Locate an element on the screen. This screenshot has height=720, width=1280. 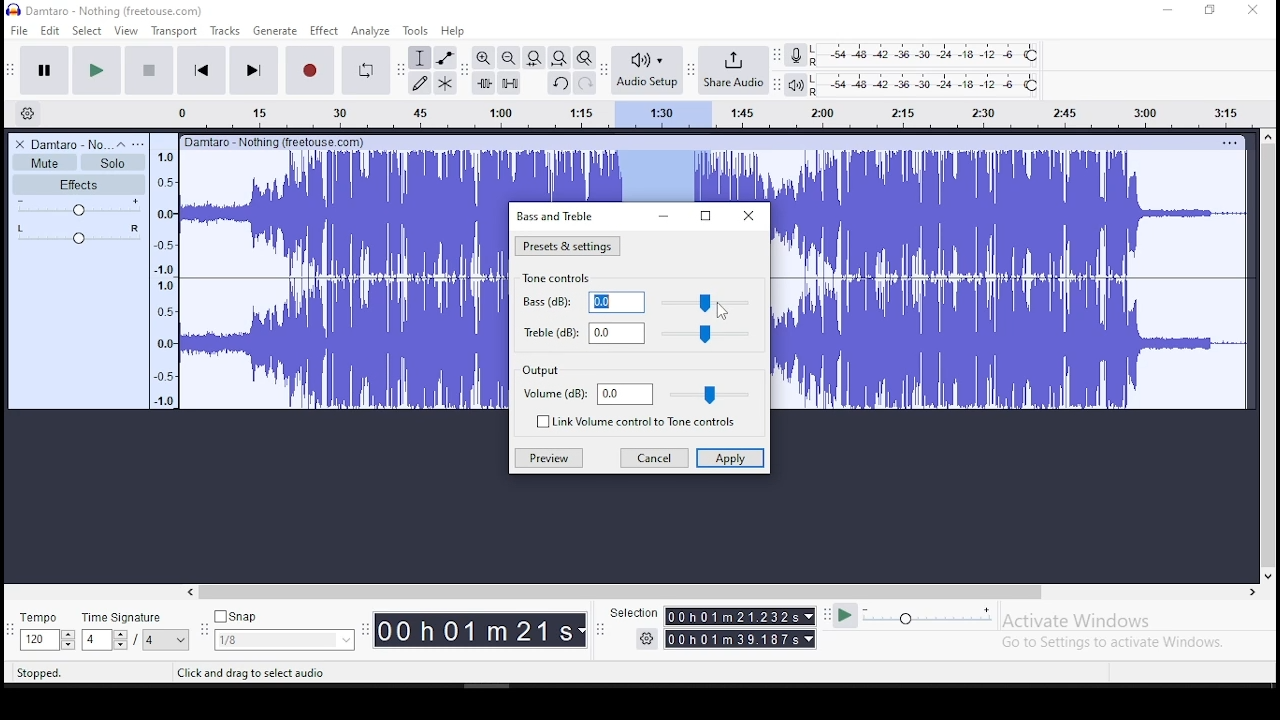
play is located at coordinates (96, 71).